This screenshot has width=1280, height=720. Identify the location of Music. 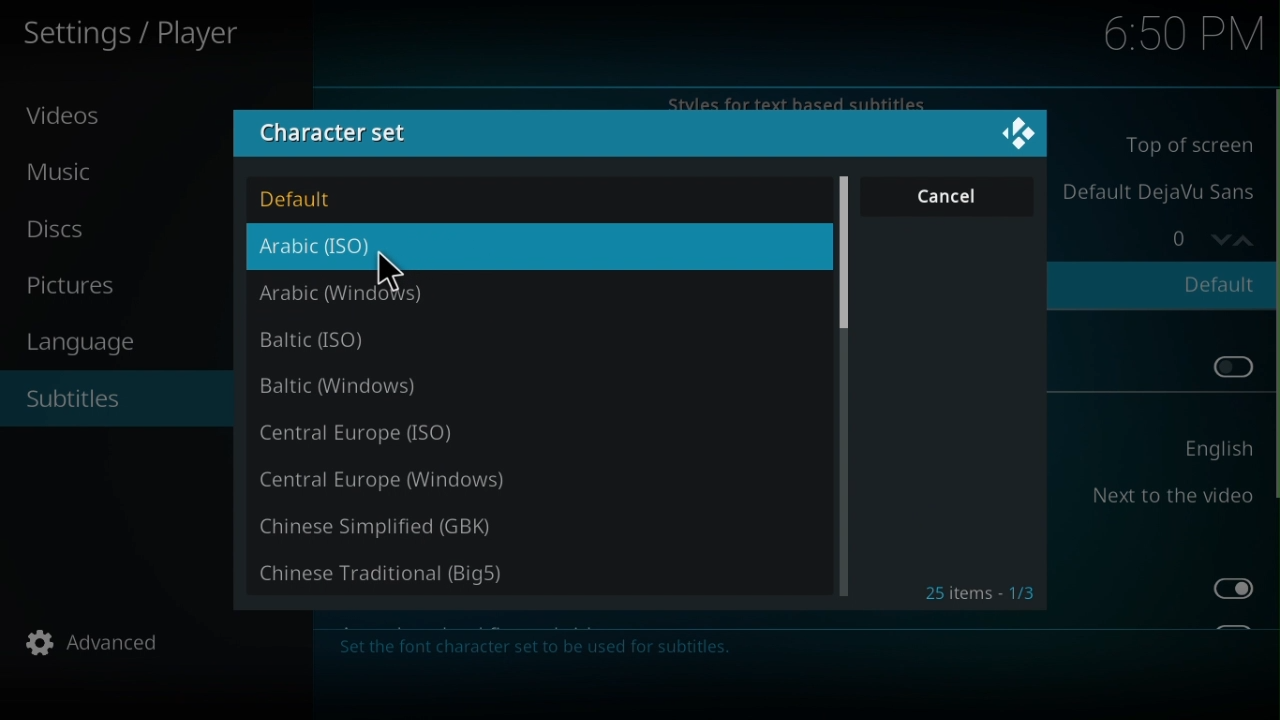
(79, 172).